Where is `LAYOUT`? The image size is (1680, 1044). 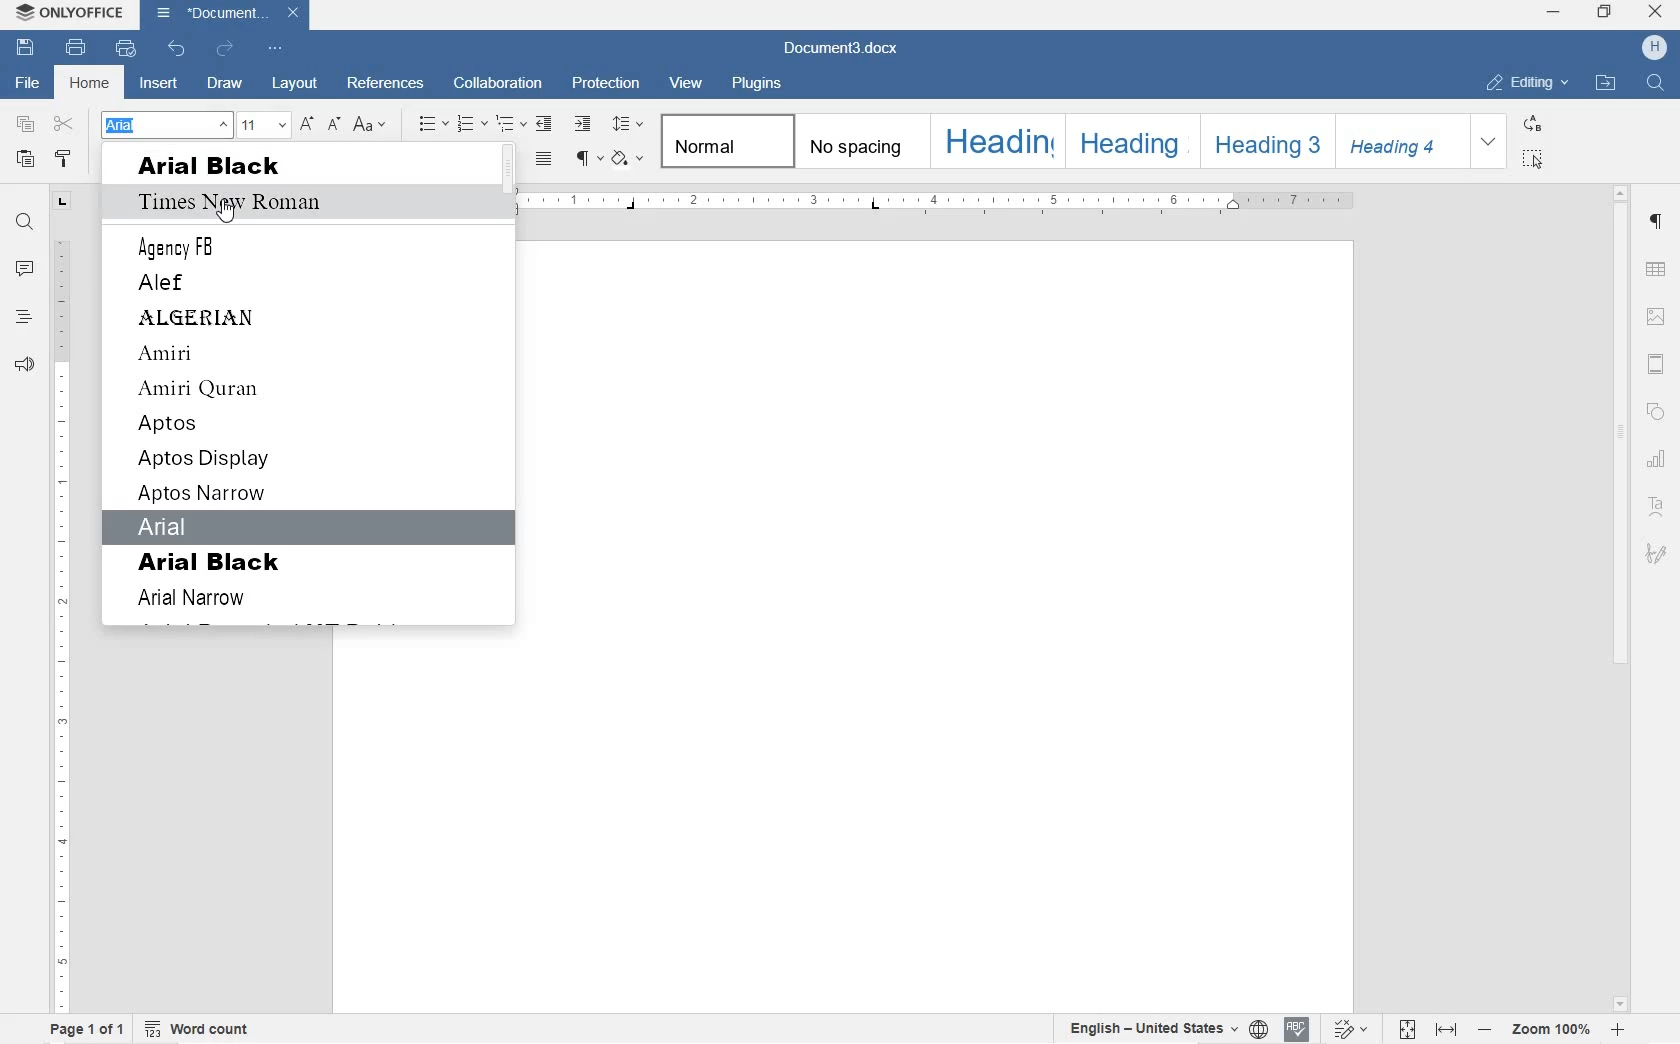
LAYOUT is located at coordinates (296, 84).